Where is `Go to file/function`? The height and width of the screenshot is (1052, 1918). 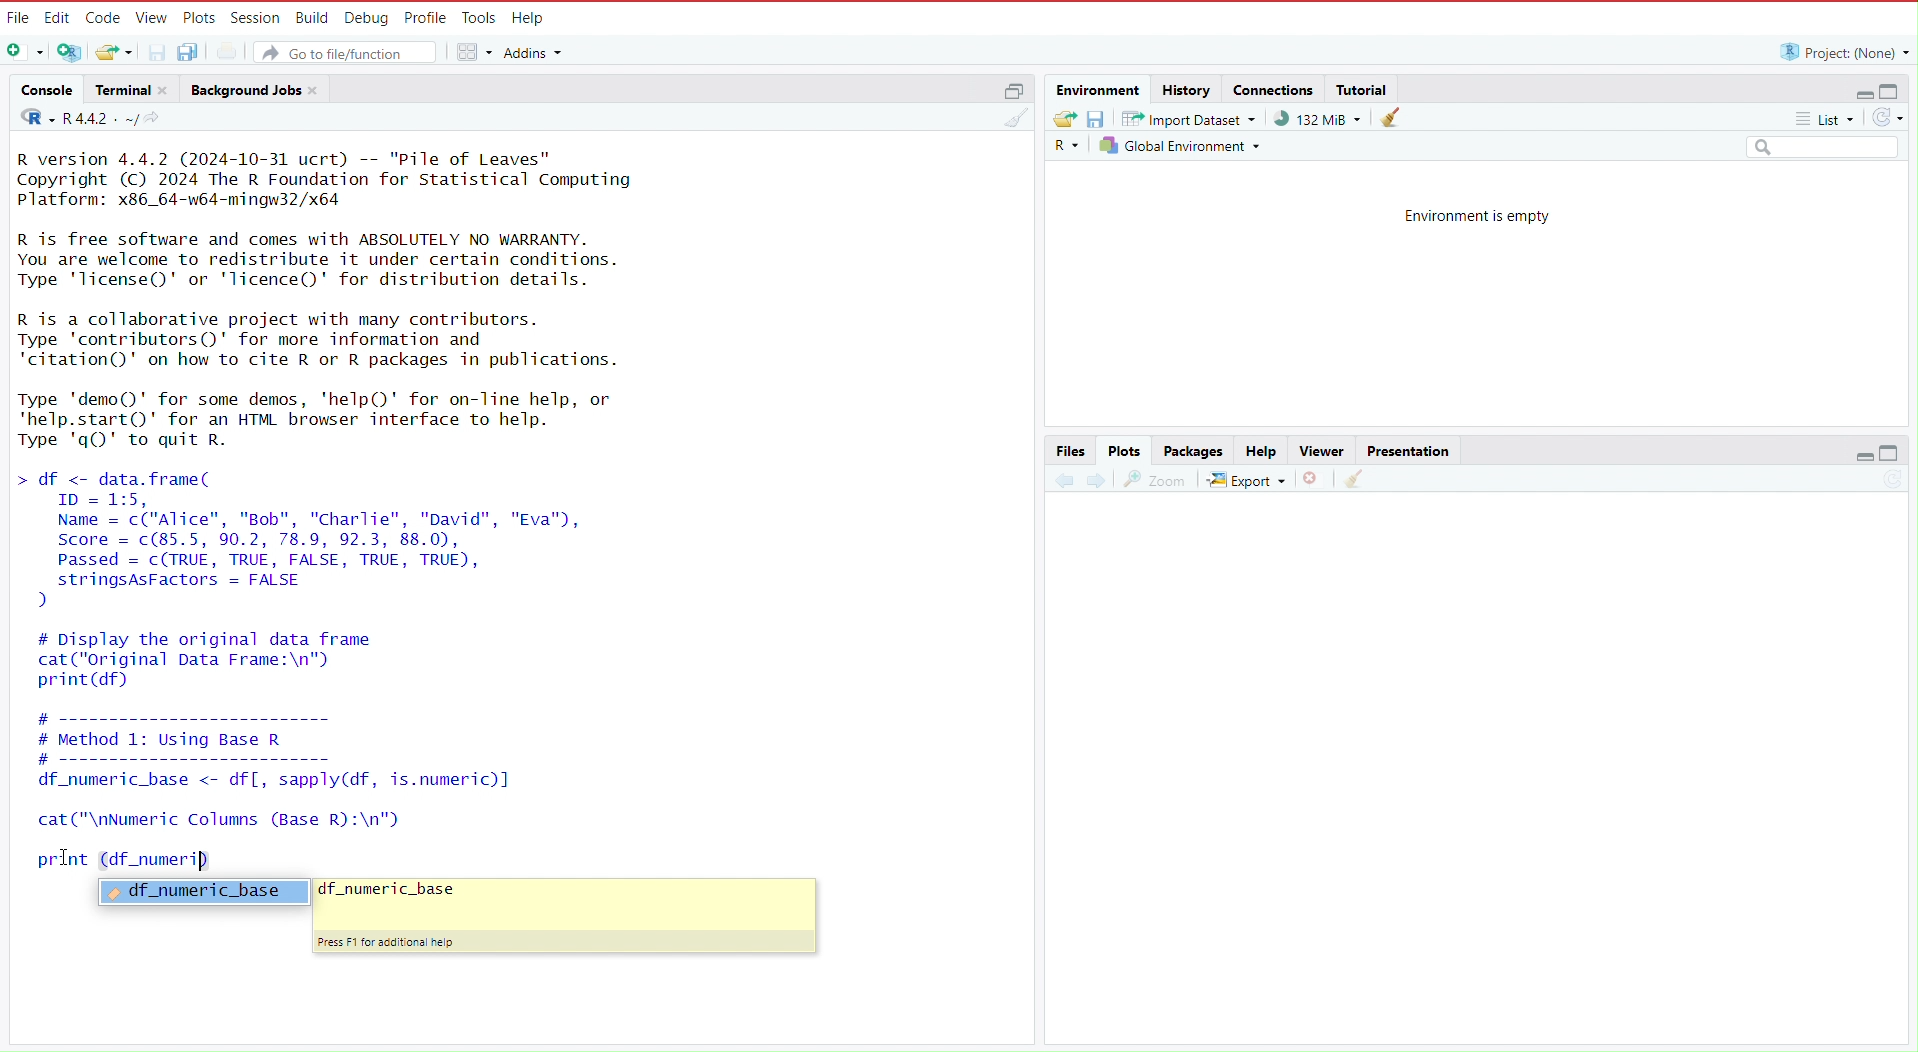 Go to file/function is located at coordinates (349, 51).